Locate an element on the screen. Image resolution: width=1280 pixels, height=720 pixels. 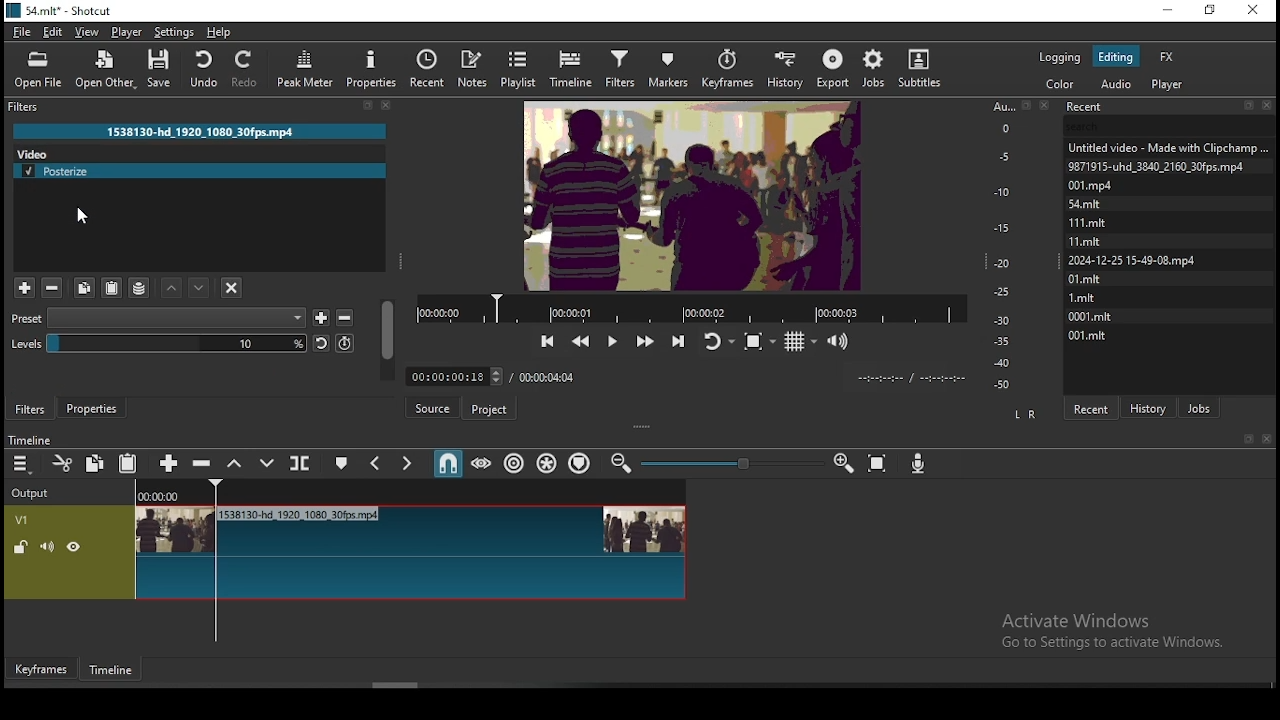
peak meter is located at coordinates (302, 66).